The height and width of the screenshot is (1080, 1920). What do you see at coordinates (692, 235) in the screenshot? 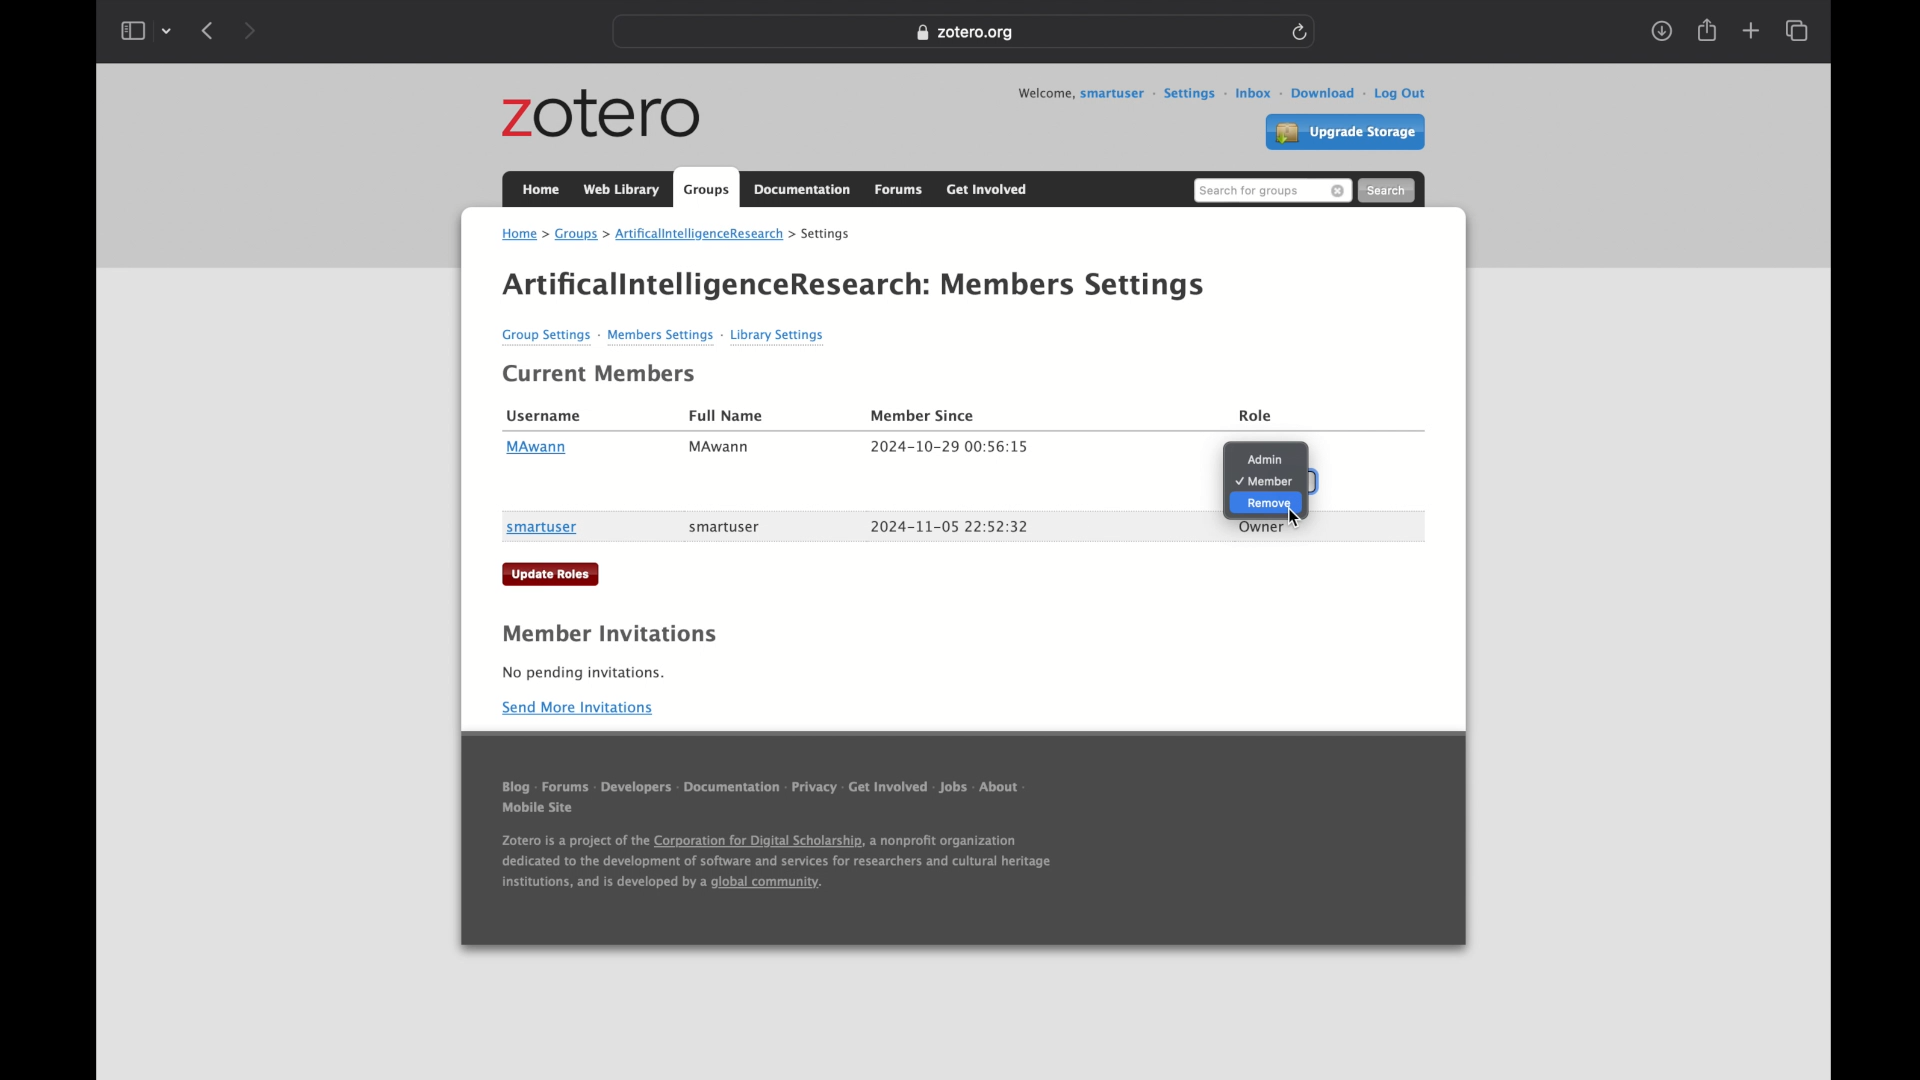
I see `artificialintelligenceresearch` at bounding box center [692, 235].